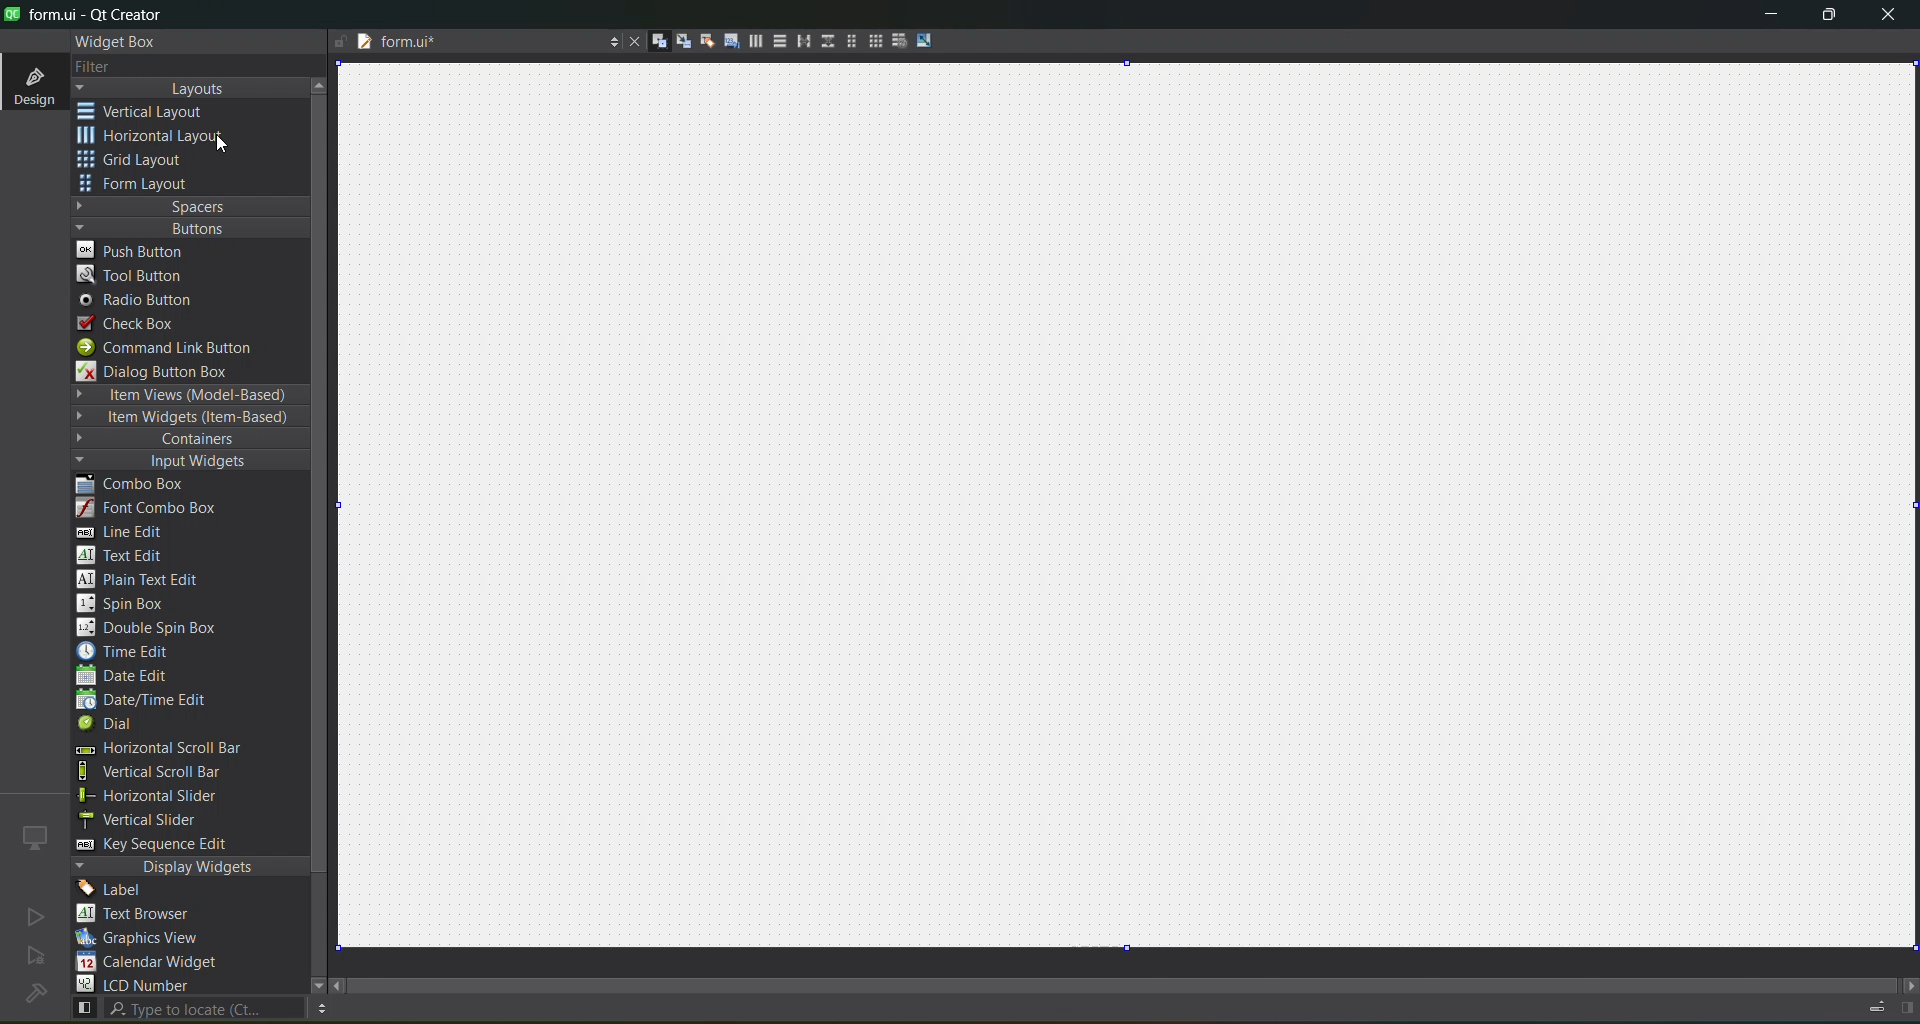 The image size is (1920, 1024). Describe the element at coordinates (308, 983) in the screenshot. I see `move down` at that location.